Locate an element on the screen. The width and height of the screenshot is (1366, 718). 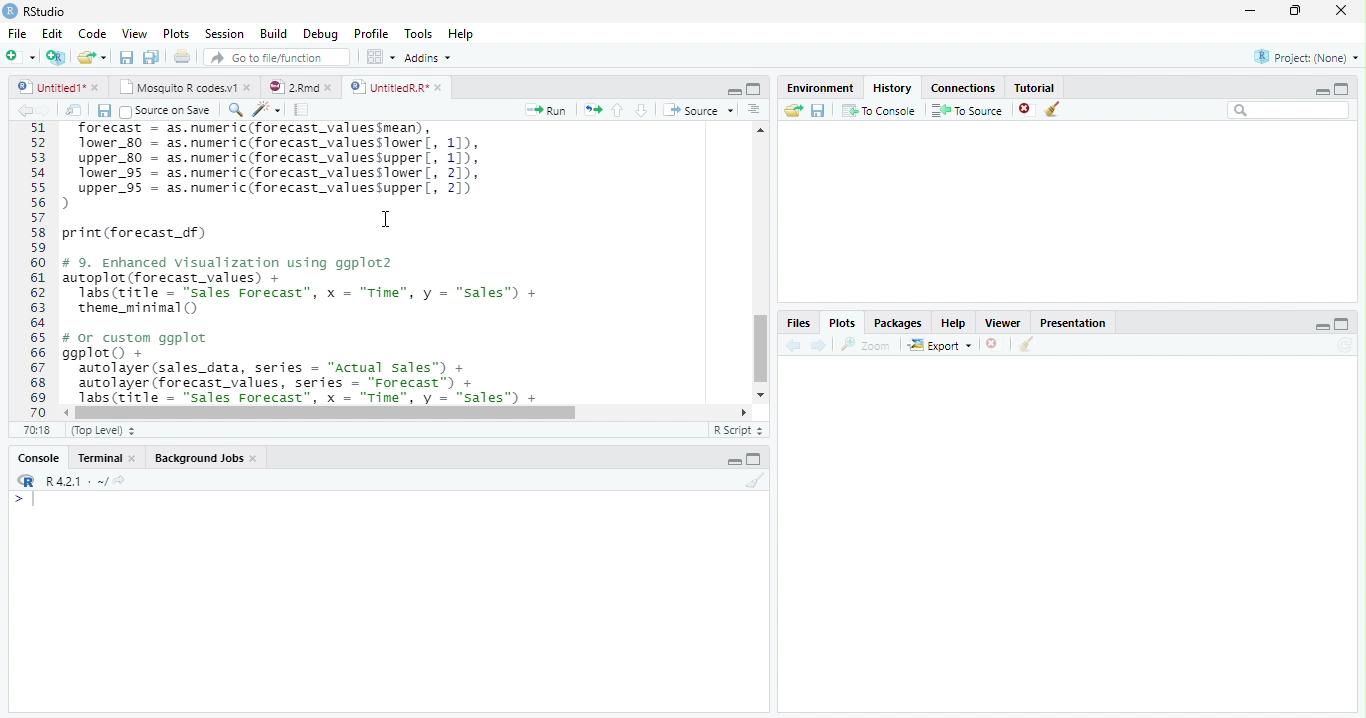
Next is located at coordinates (45, 110).